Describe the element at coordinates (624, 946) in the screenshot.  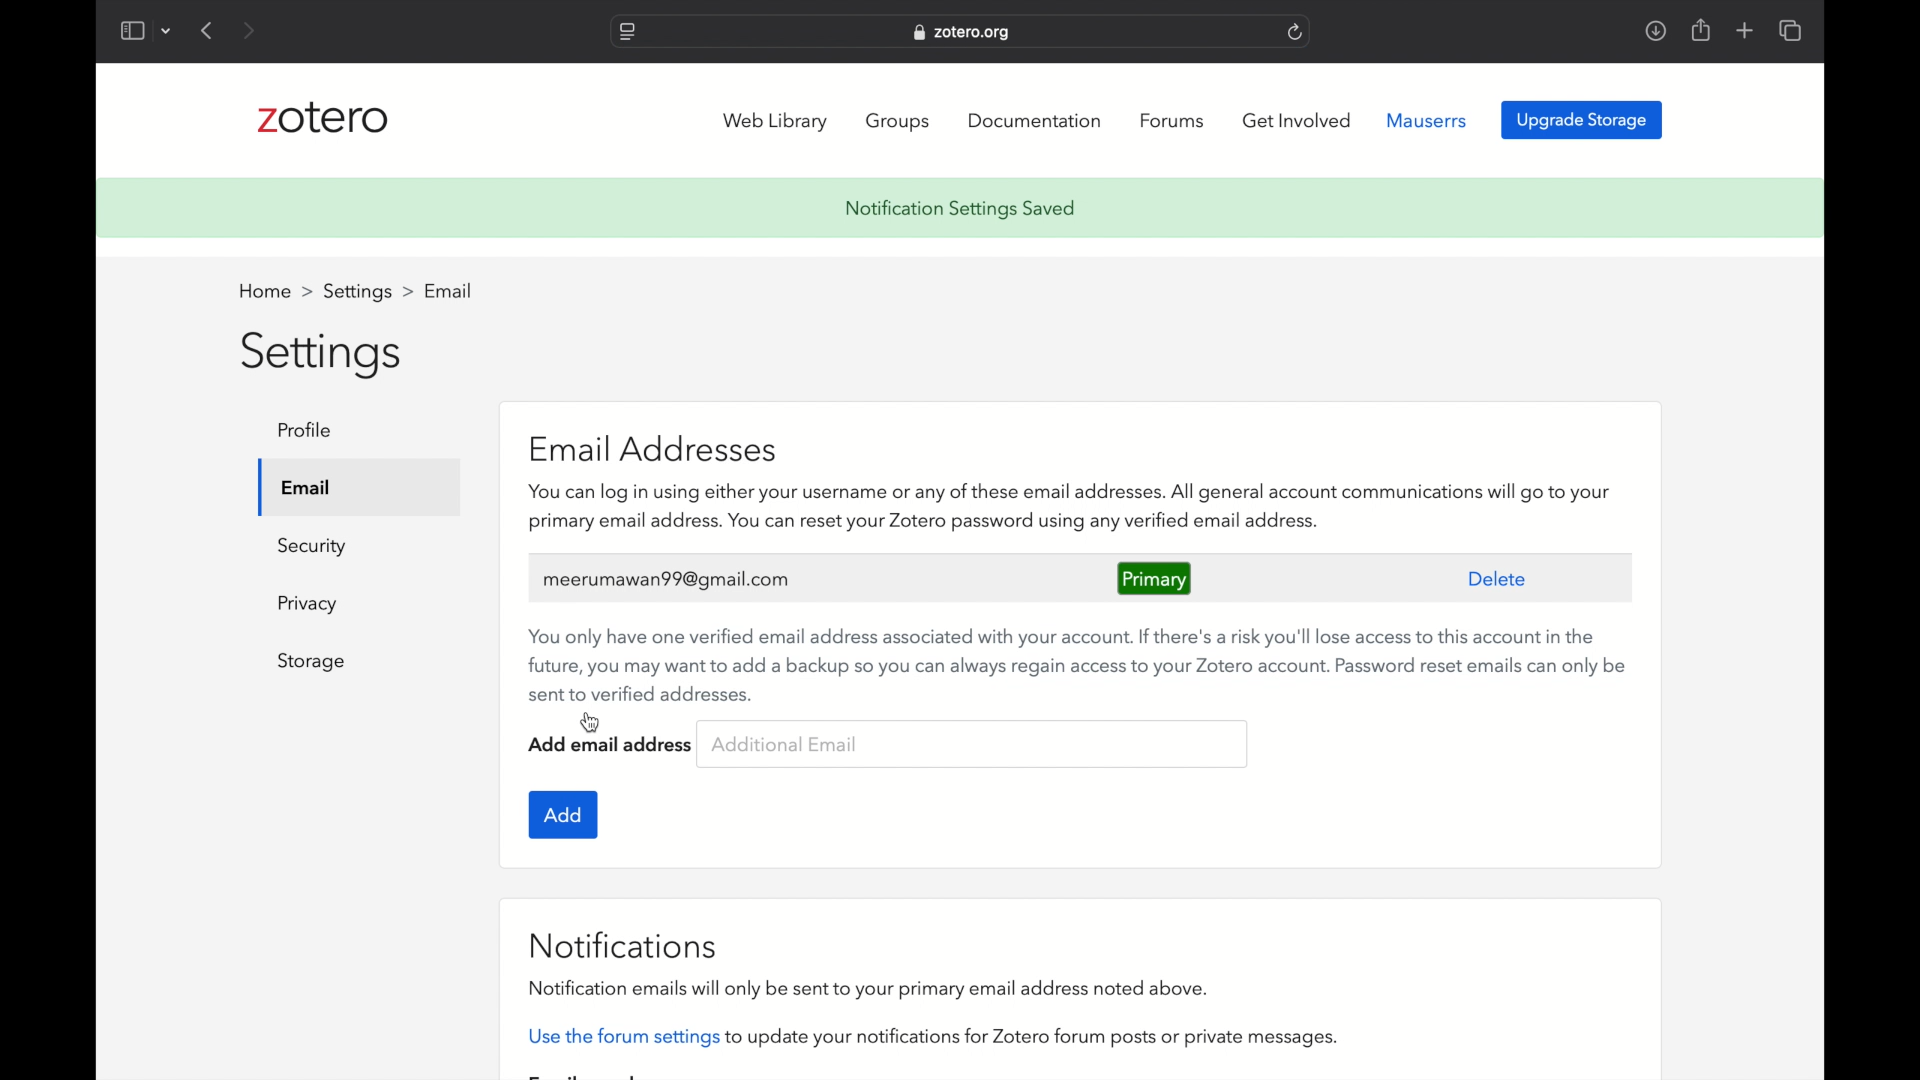
I see `notifications` at that location.